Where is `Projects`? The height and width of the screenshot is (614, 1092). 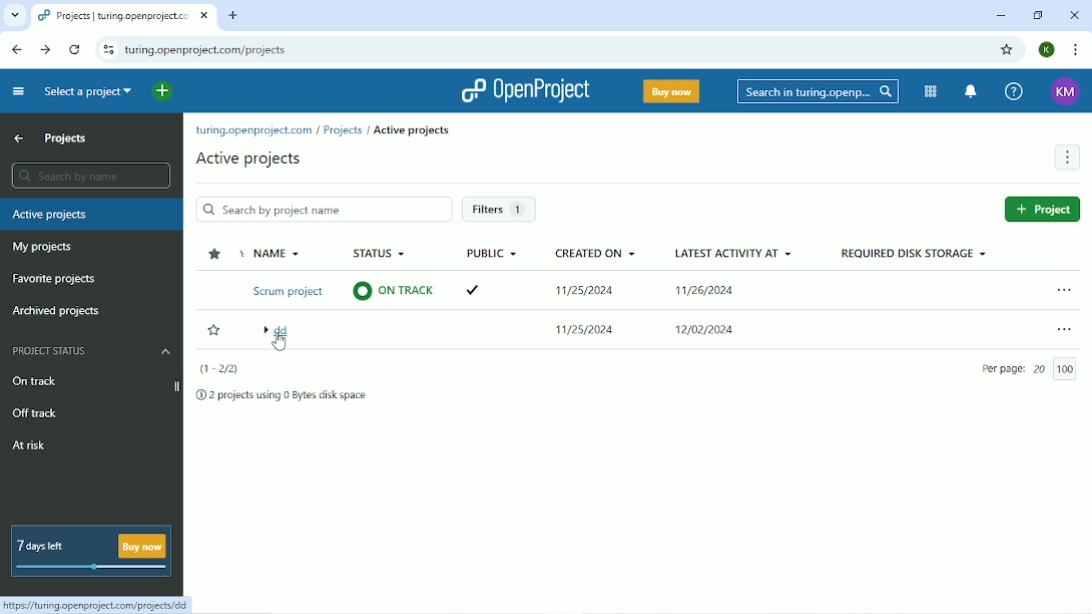 Projects is located at coordinates (342, 130).